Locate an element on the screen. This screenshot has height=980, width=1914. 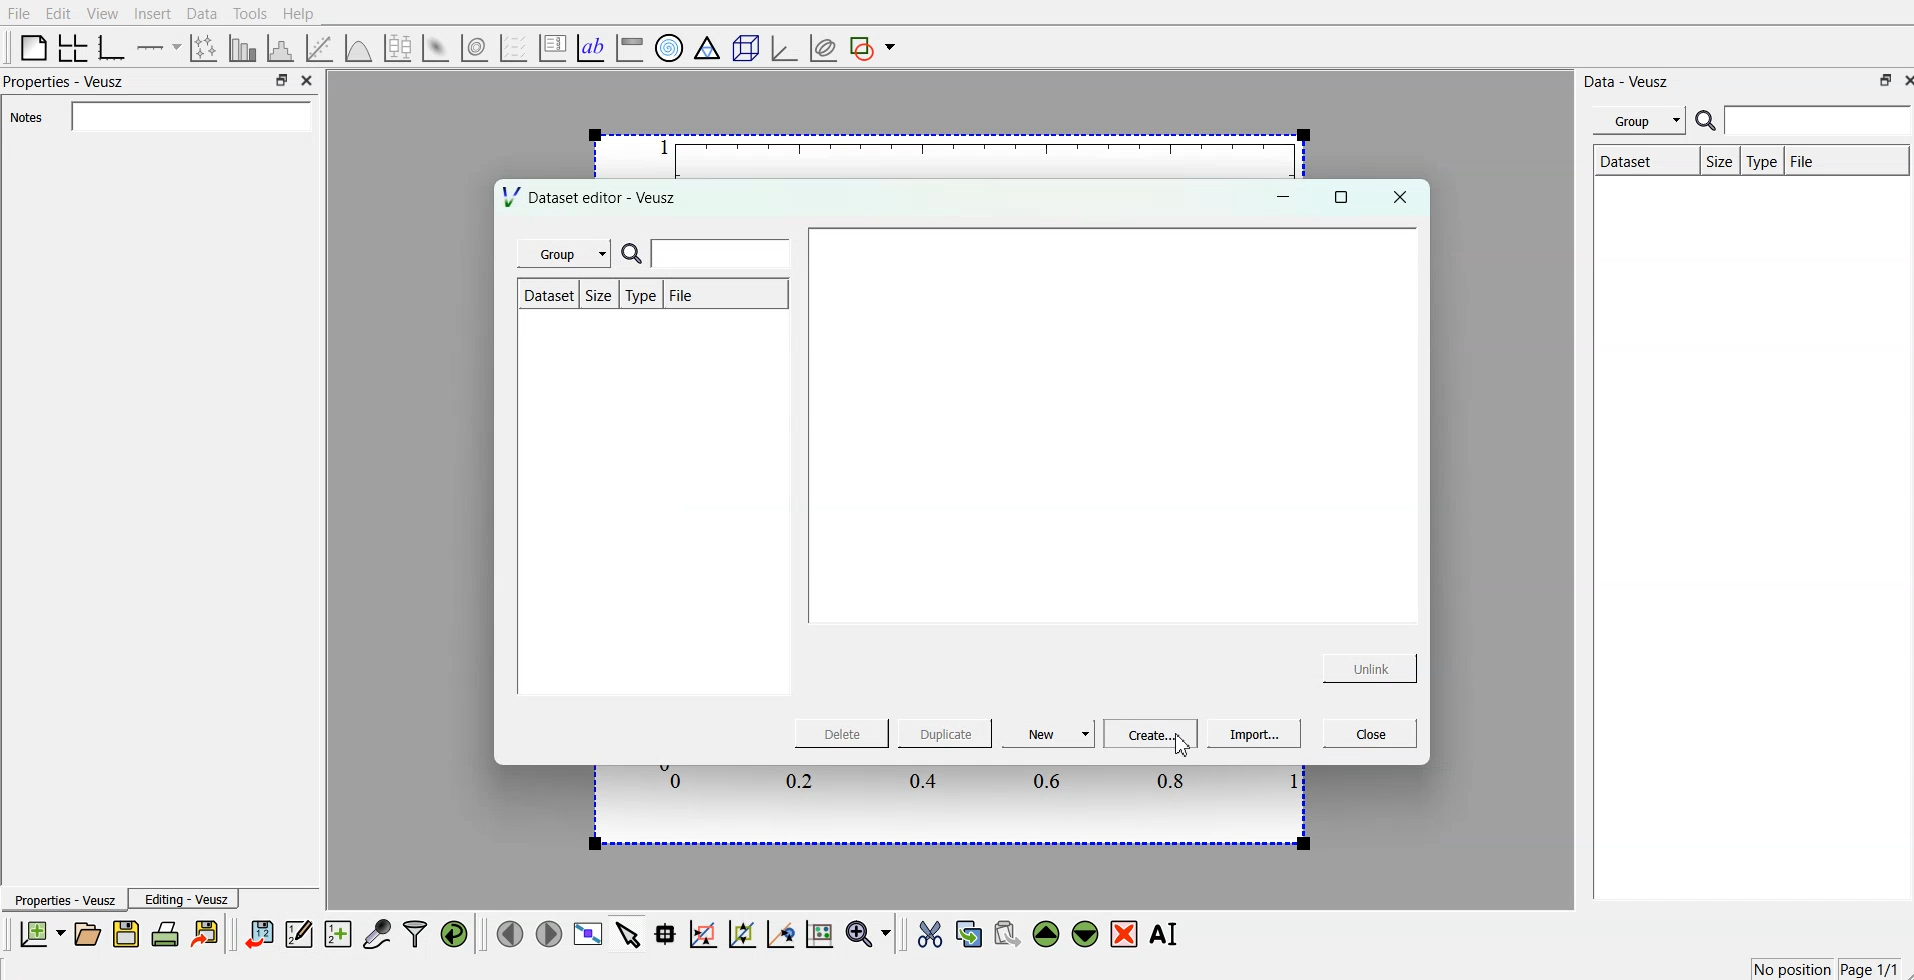
read the data points is located at coordinates (669, 936).